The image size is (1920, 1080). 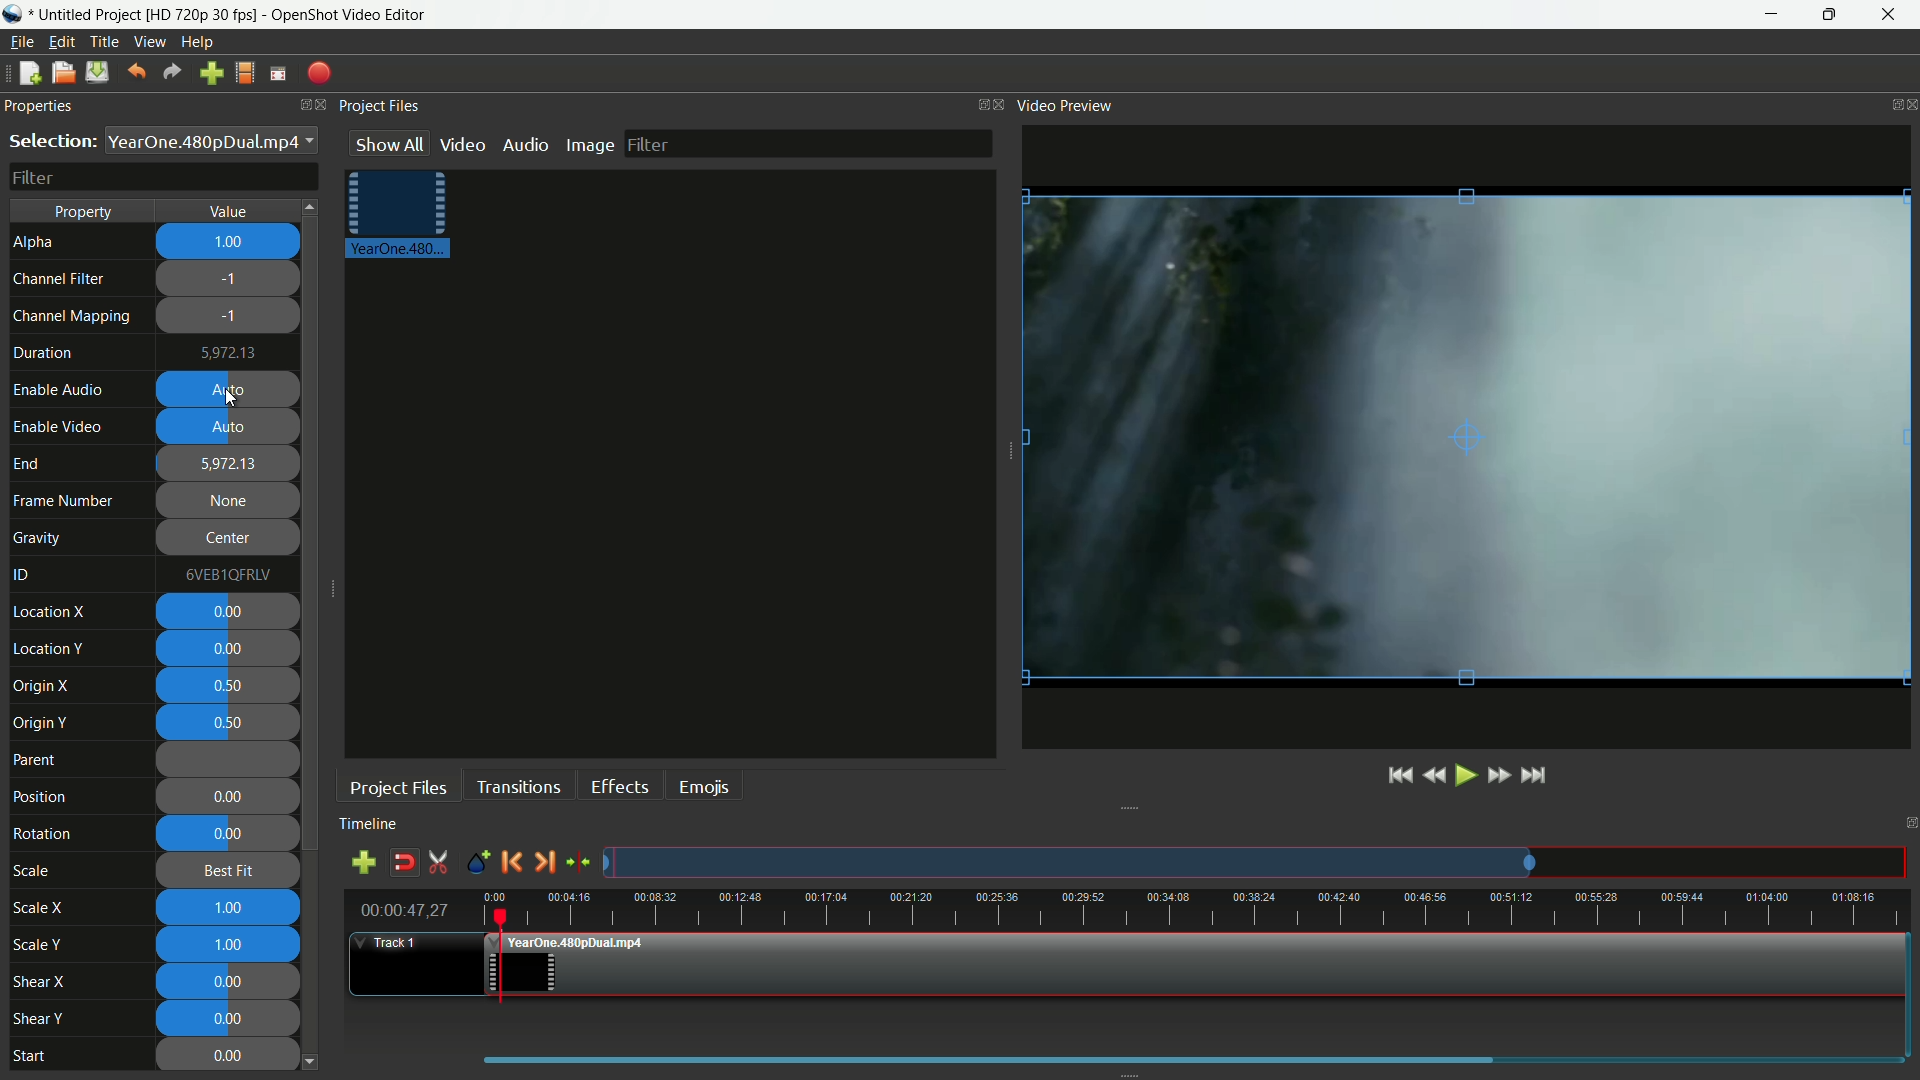 I want to click on 0.00, so click(x=225, y=613).